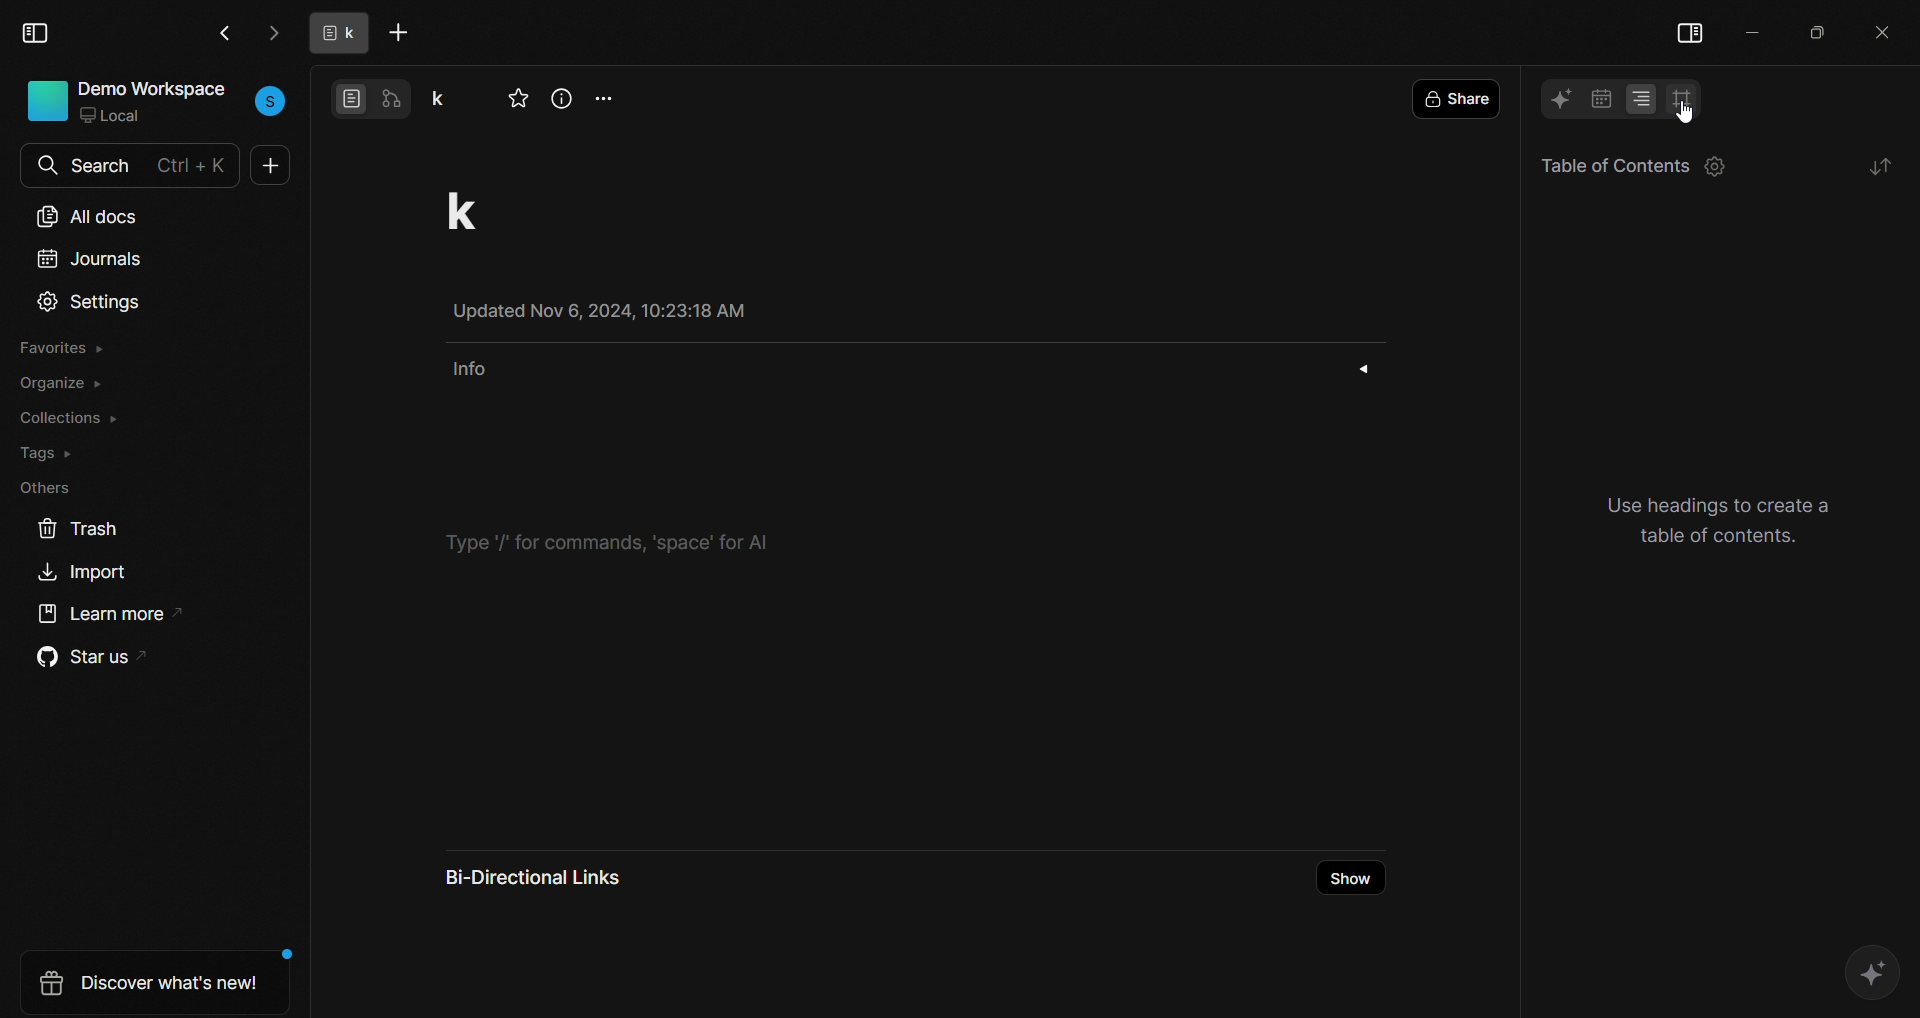  What do you see at coordinates (1352, 878) in the screenshot?
I see `show` at bounding box center [1352, 878].